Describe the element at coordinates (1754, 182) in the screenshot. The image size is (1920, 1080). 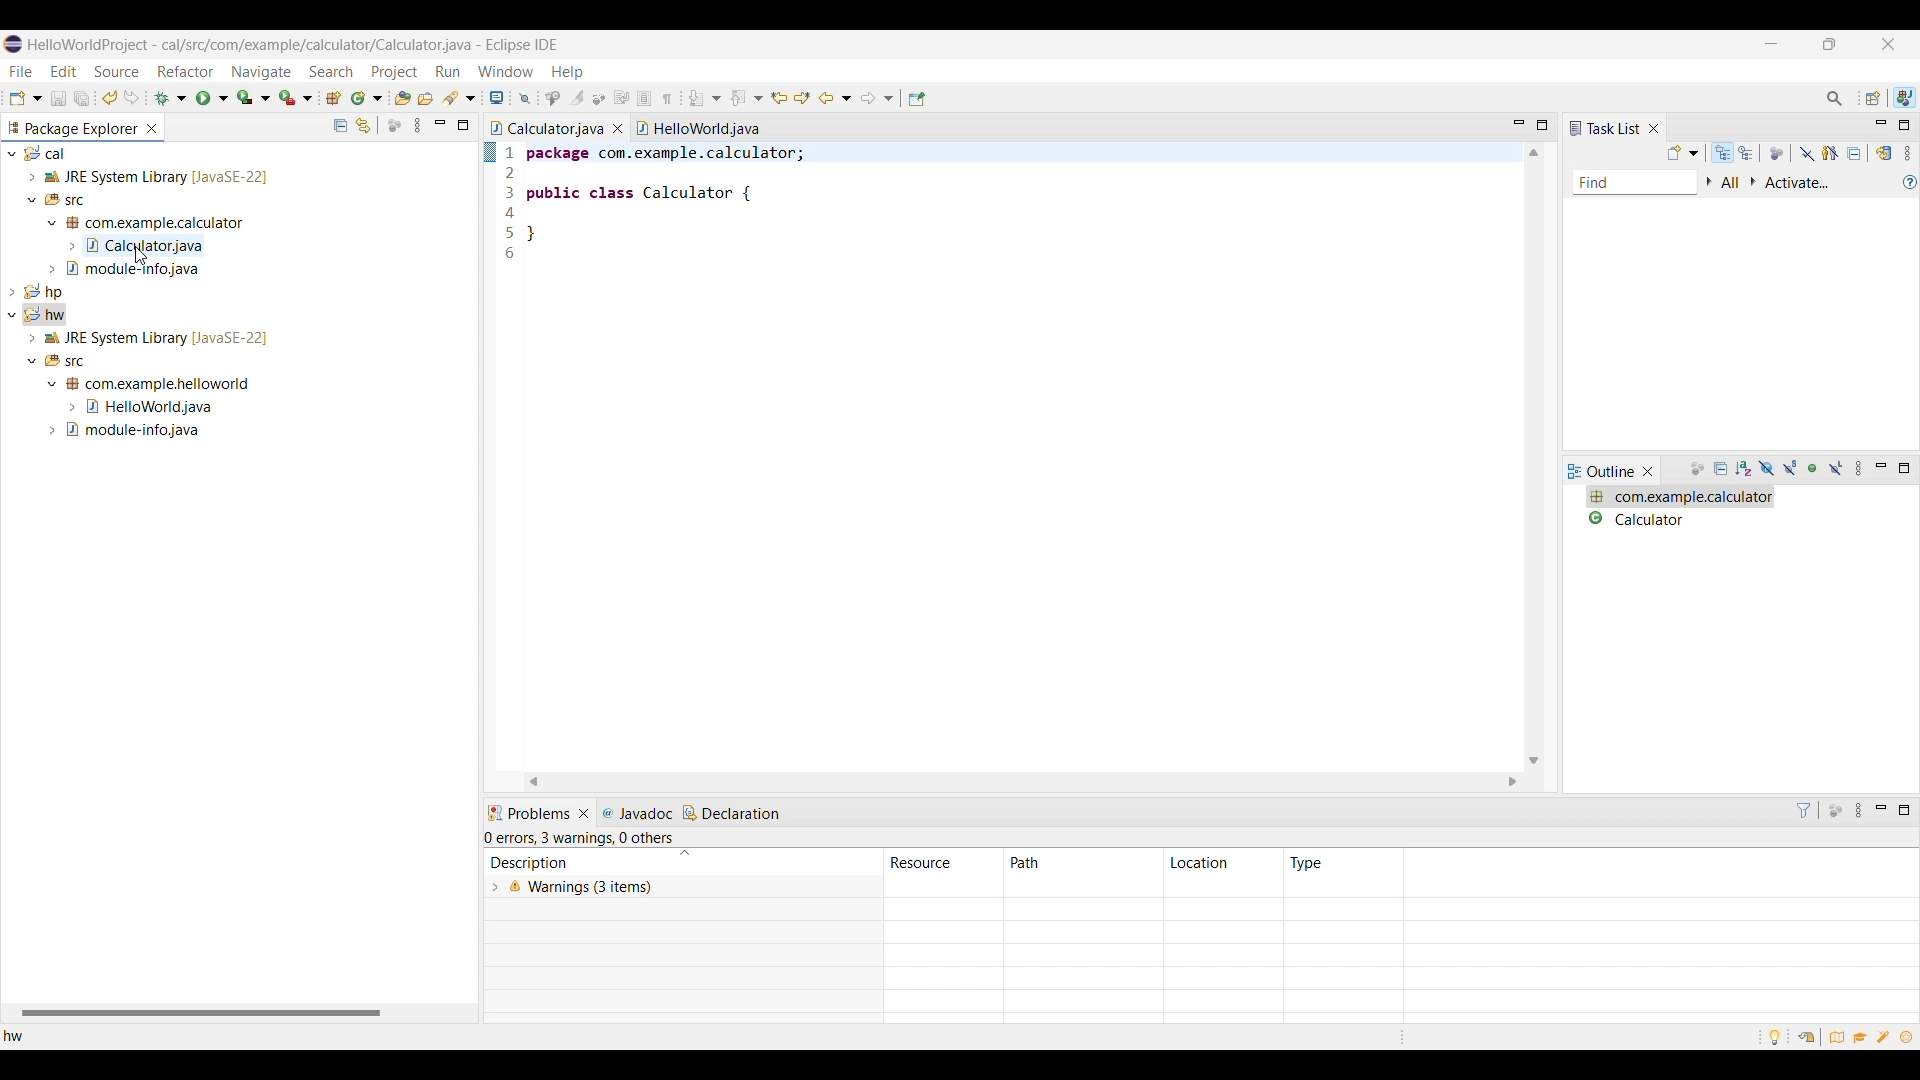
I see `Select active task` at that location.